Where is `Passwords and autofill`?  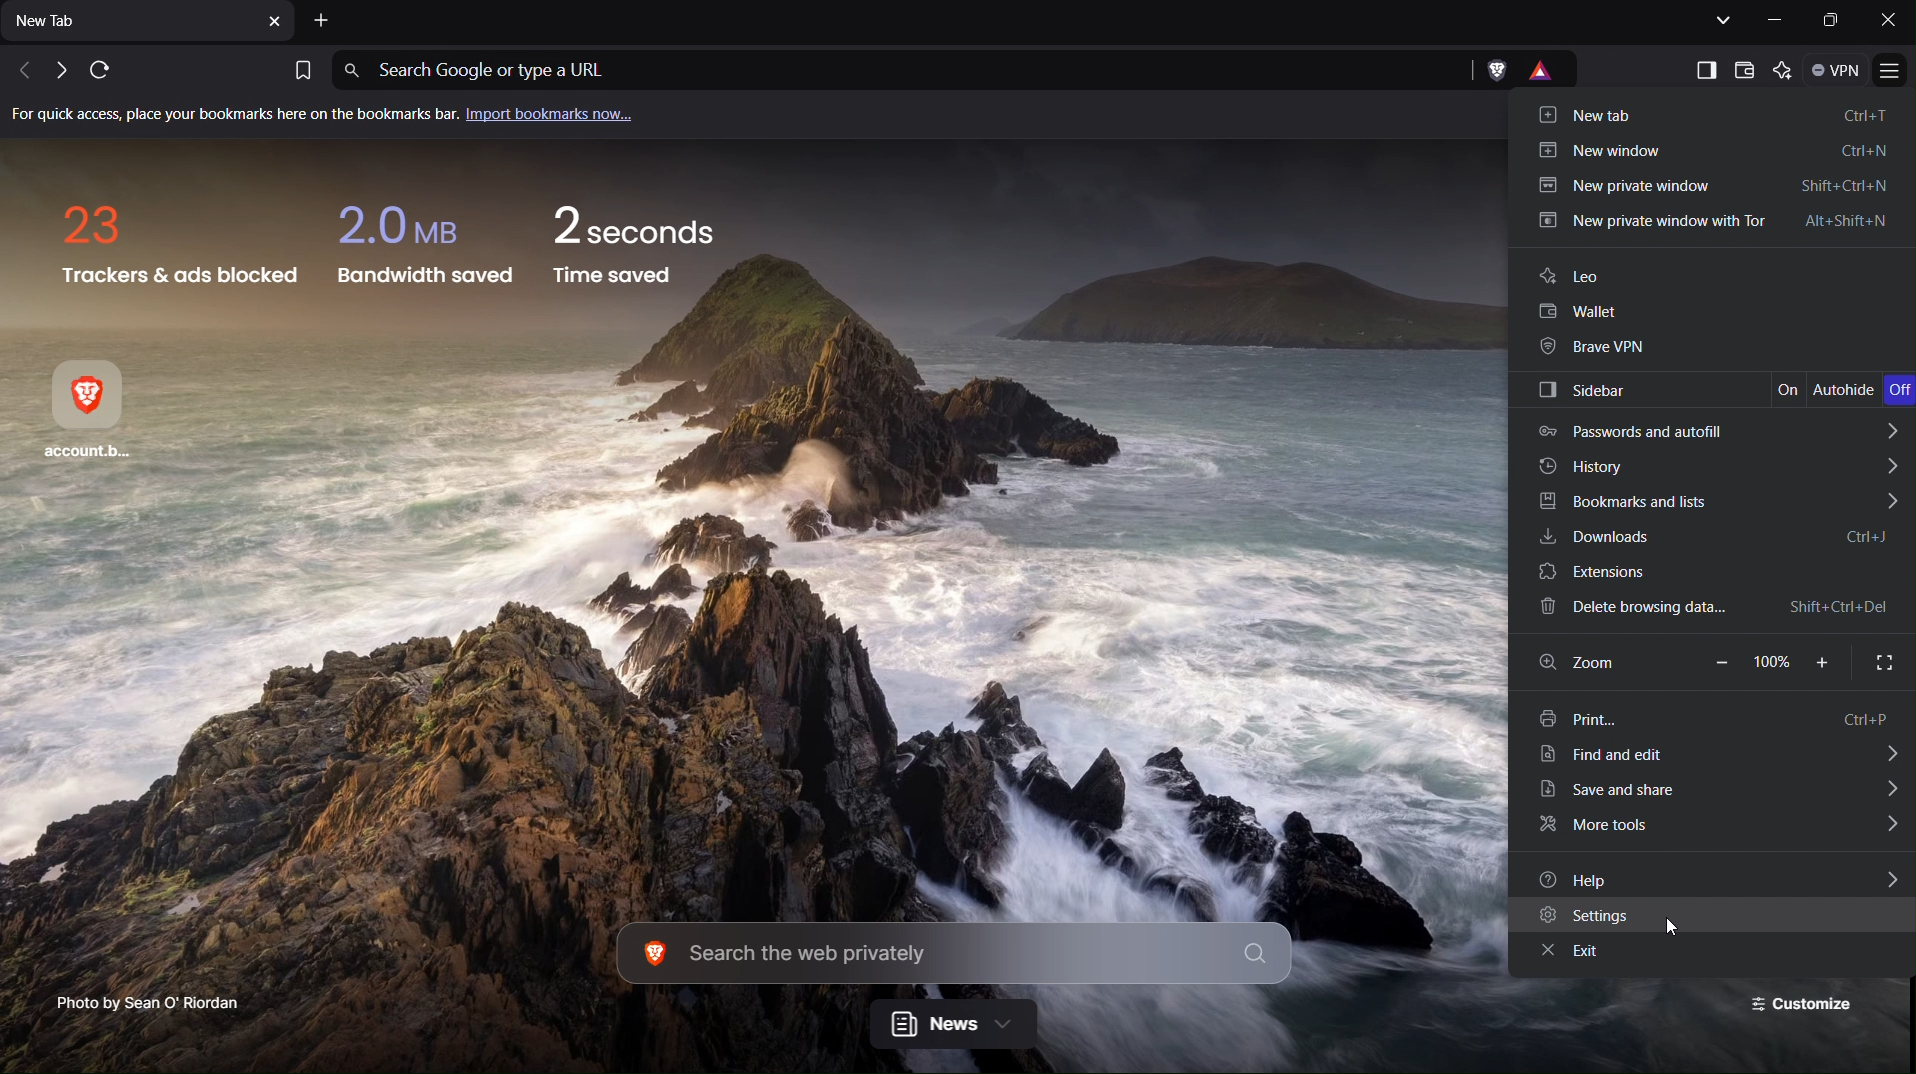 Passwords and autofill is located at coordinates (1712, 429).